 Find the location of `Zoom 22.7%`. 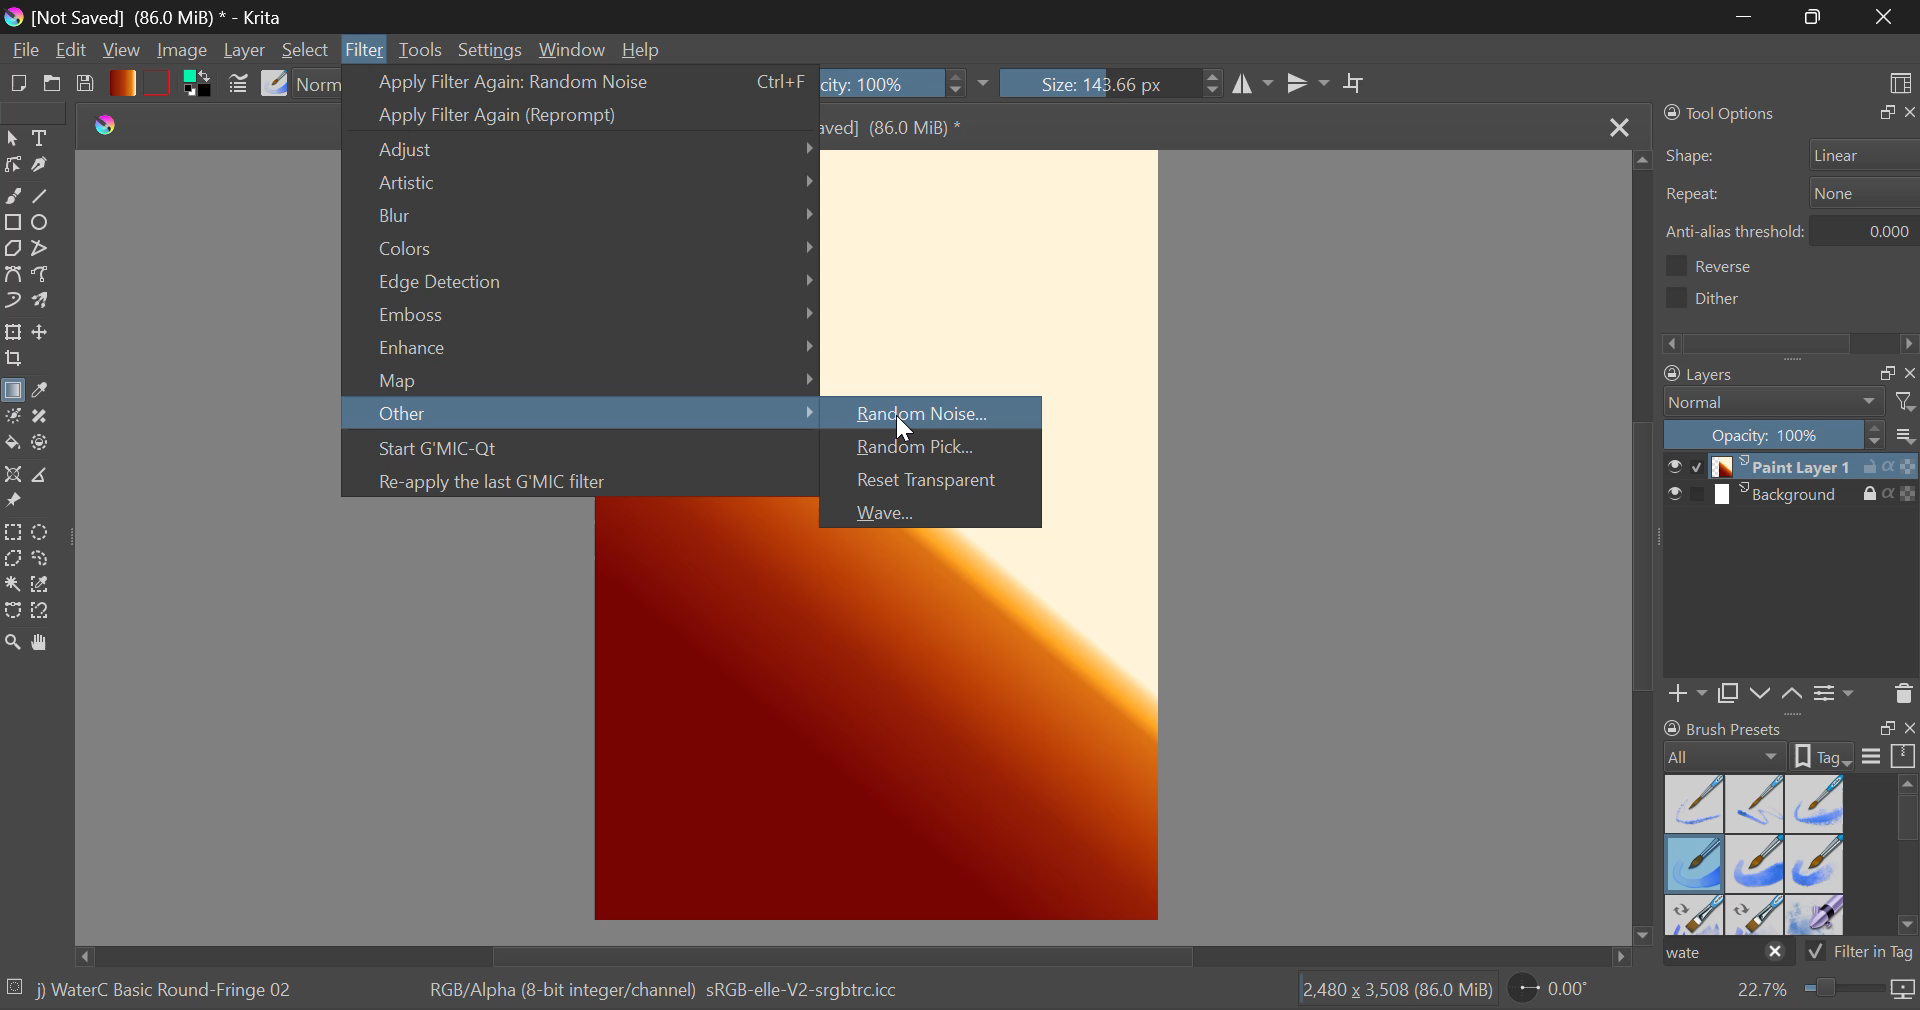

Zoom 22.7% is located at coordinates (1822, 993).